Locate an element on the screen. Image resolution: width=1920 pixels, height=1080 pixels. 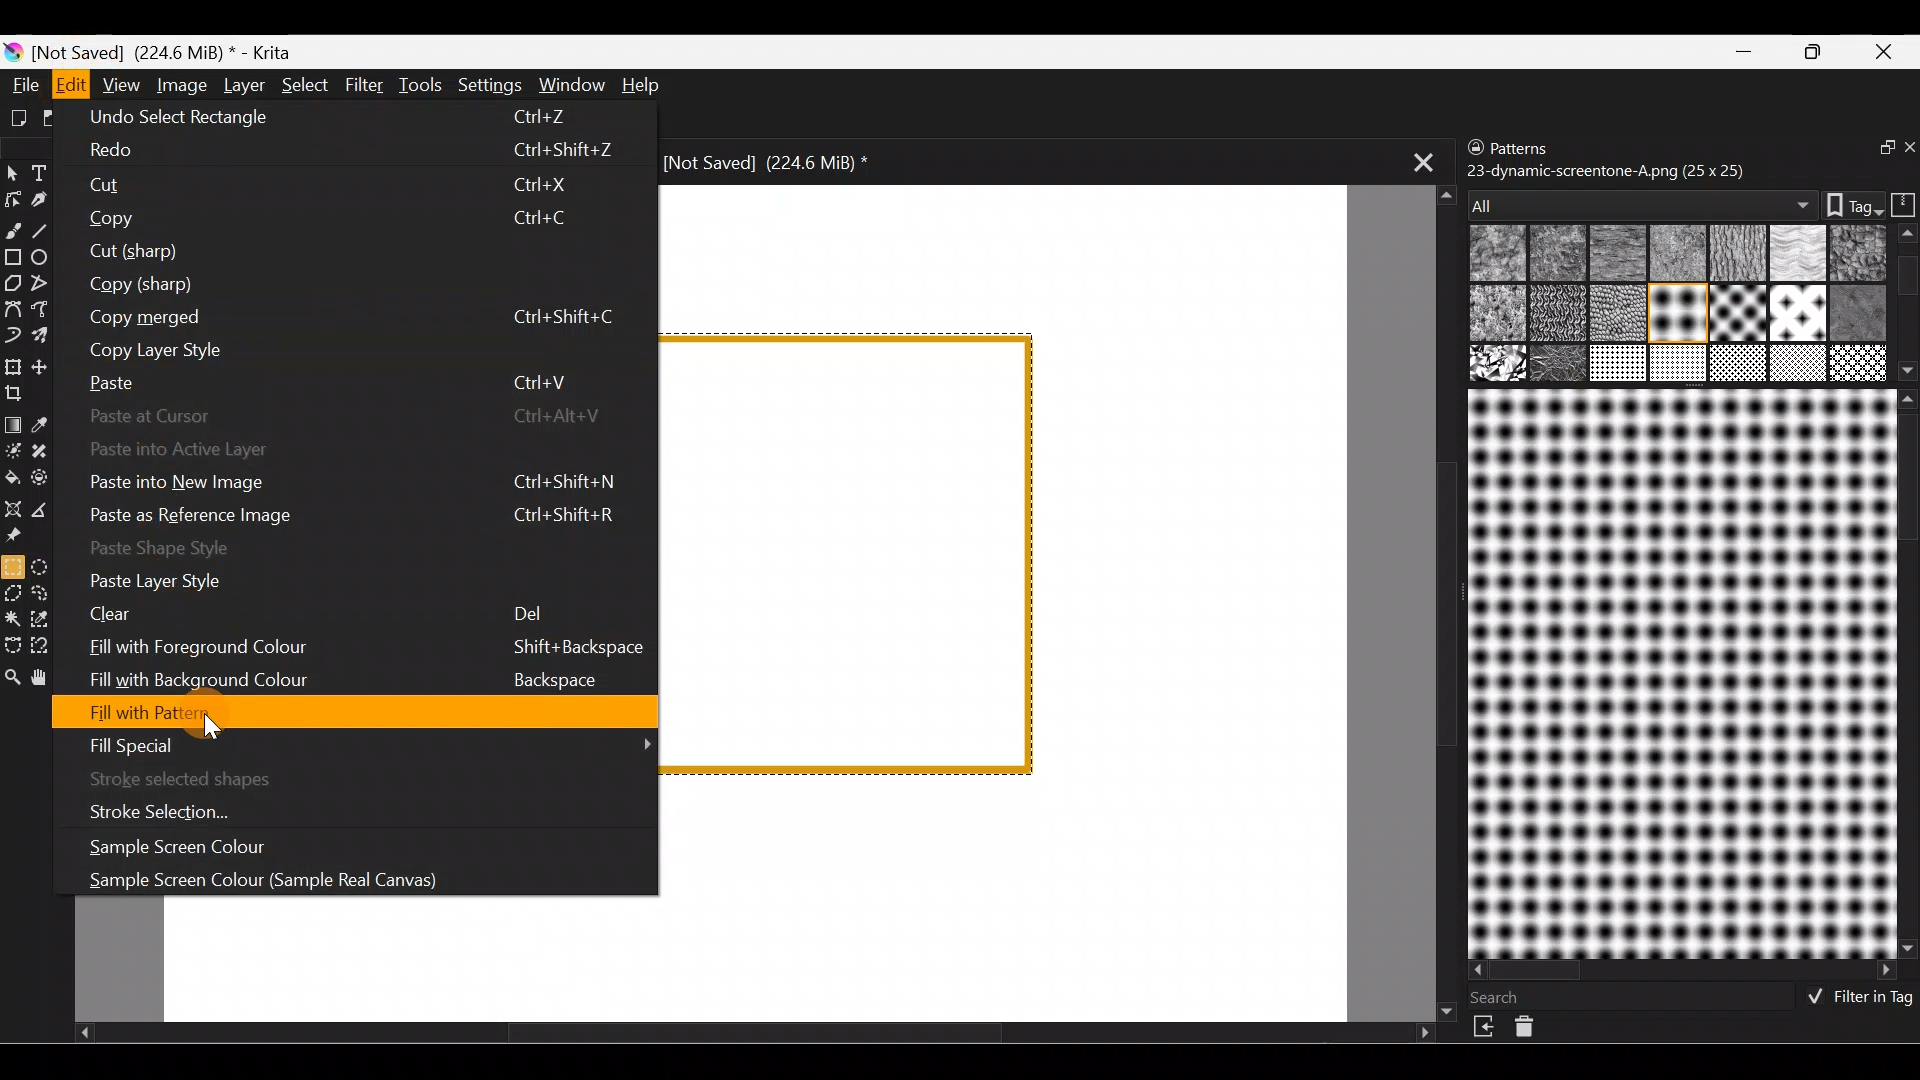
Magnetic curve selection tool is located at coordinates (54, 646).